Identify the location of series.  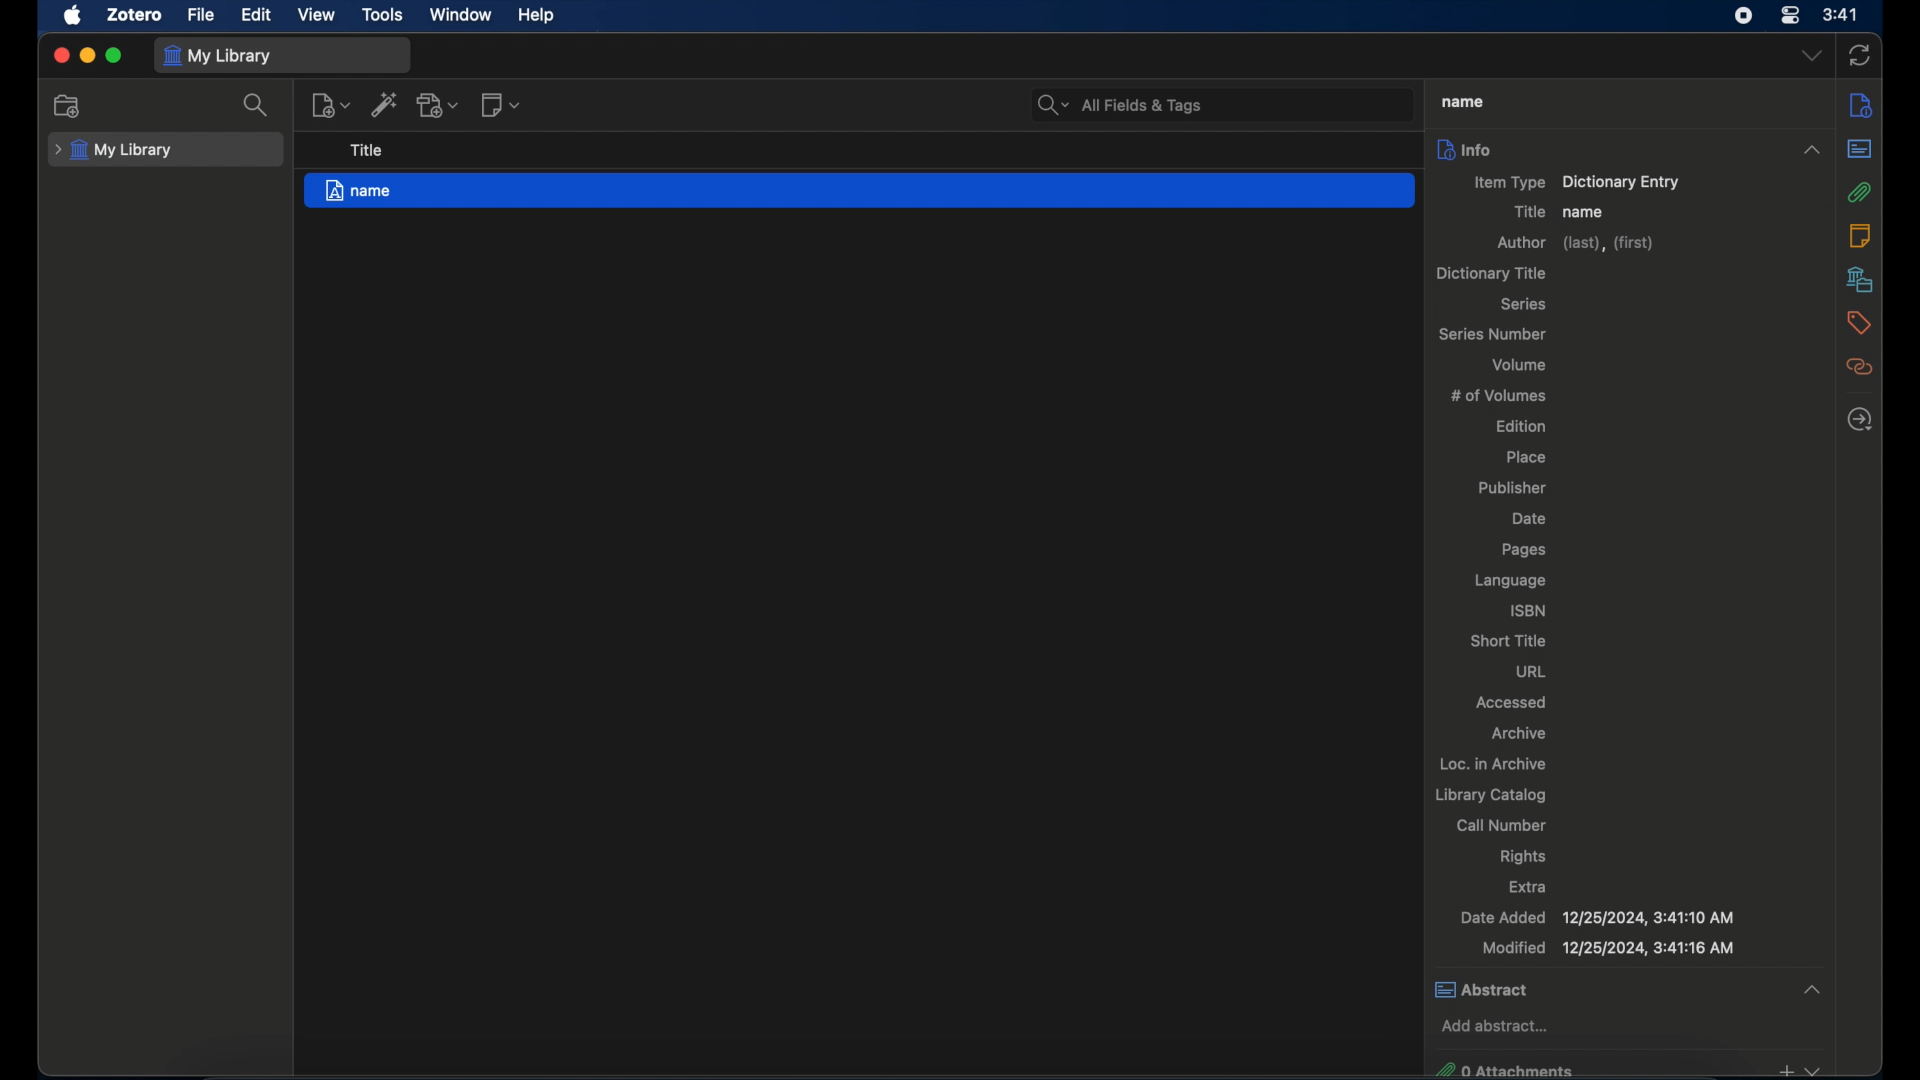
(1526, 304).